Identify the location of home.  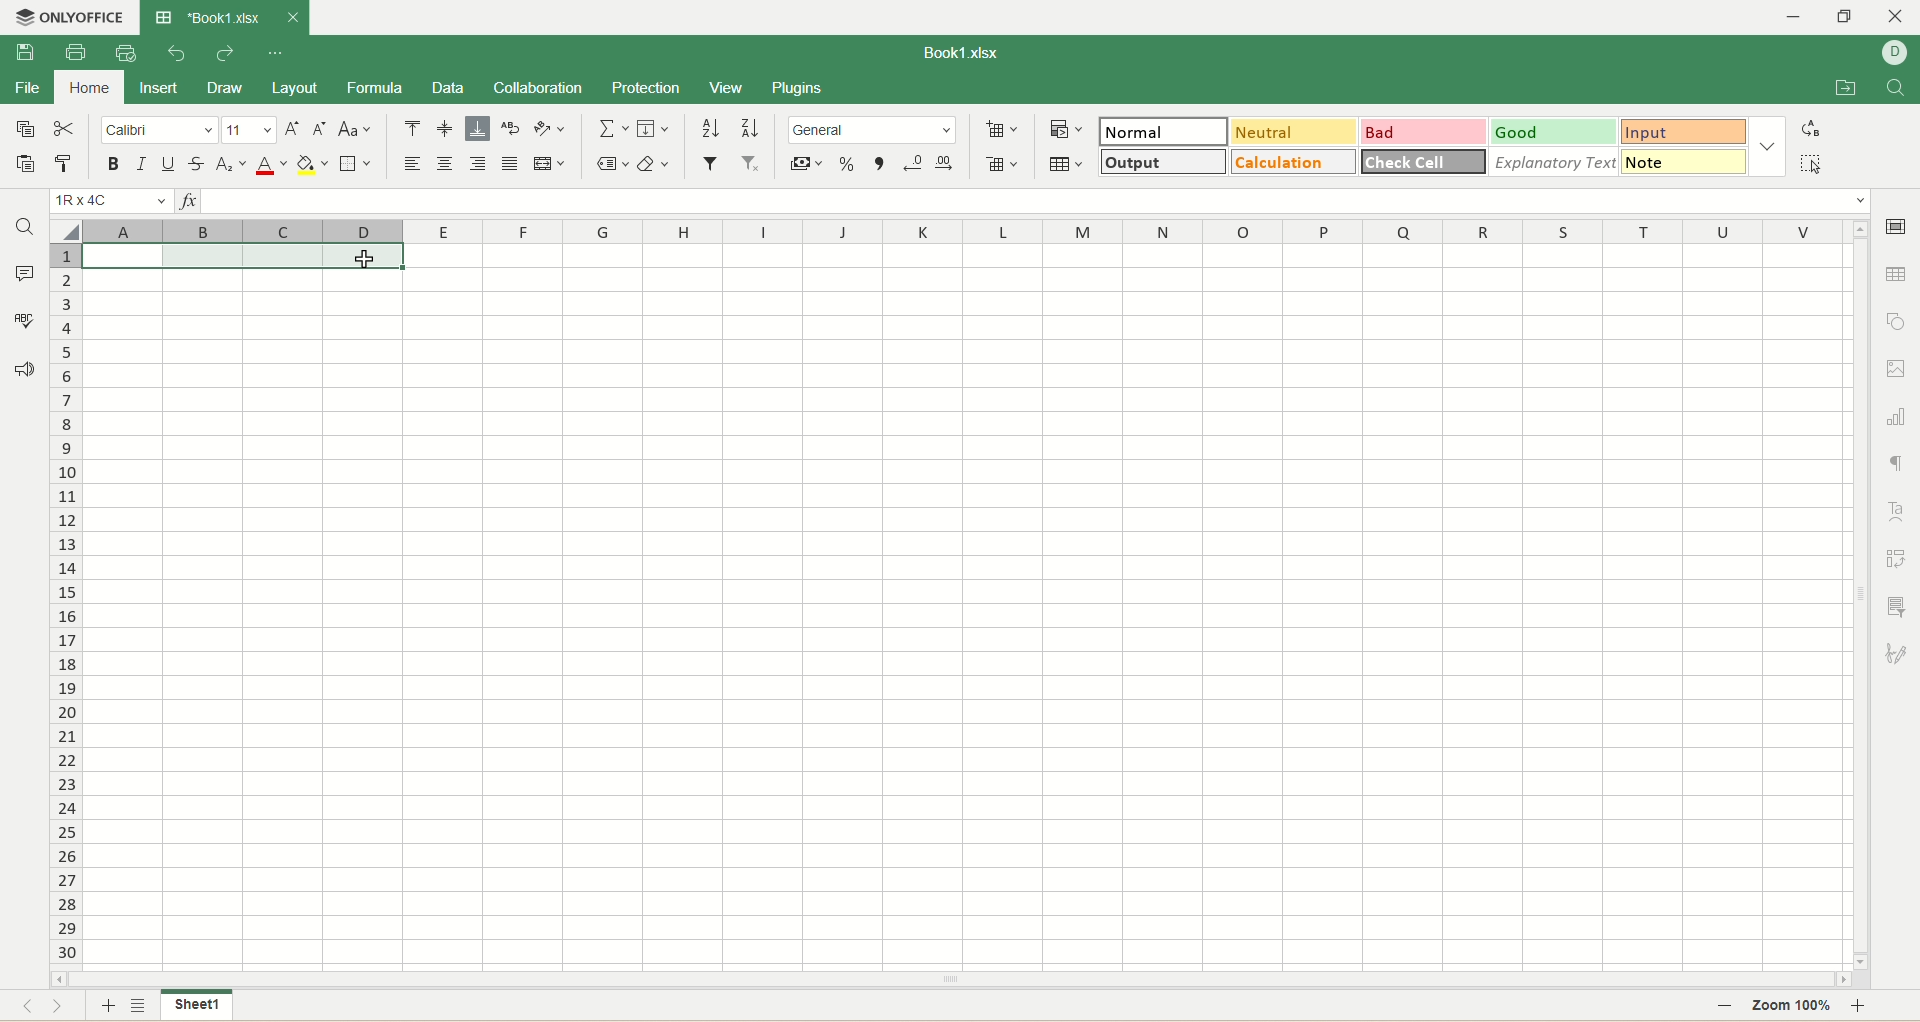
(83, 89).